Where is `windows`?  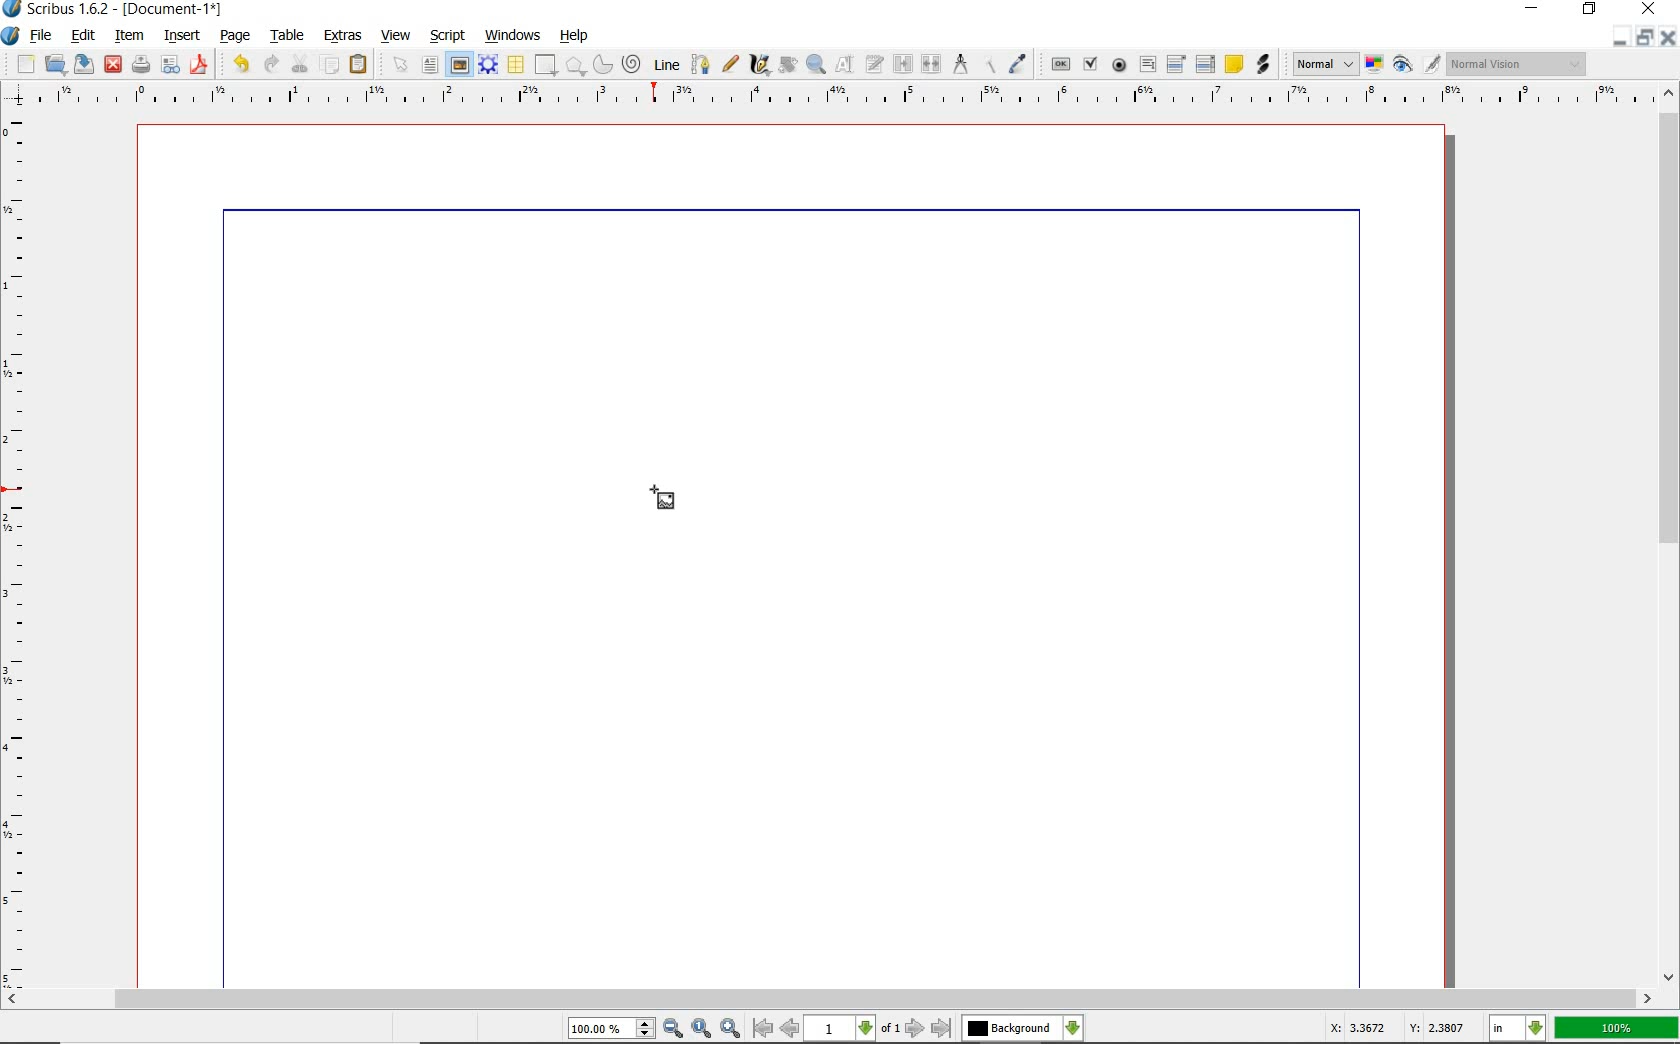
windows is located at coordinates (516, 34).